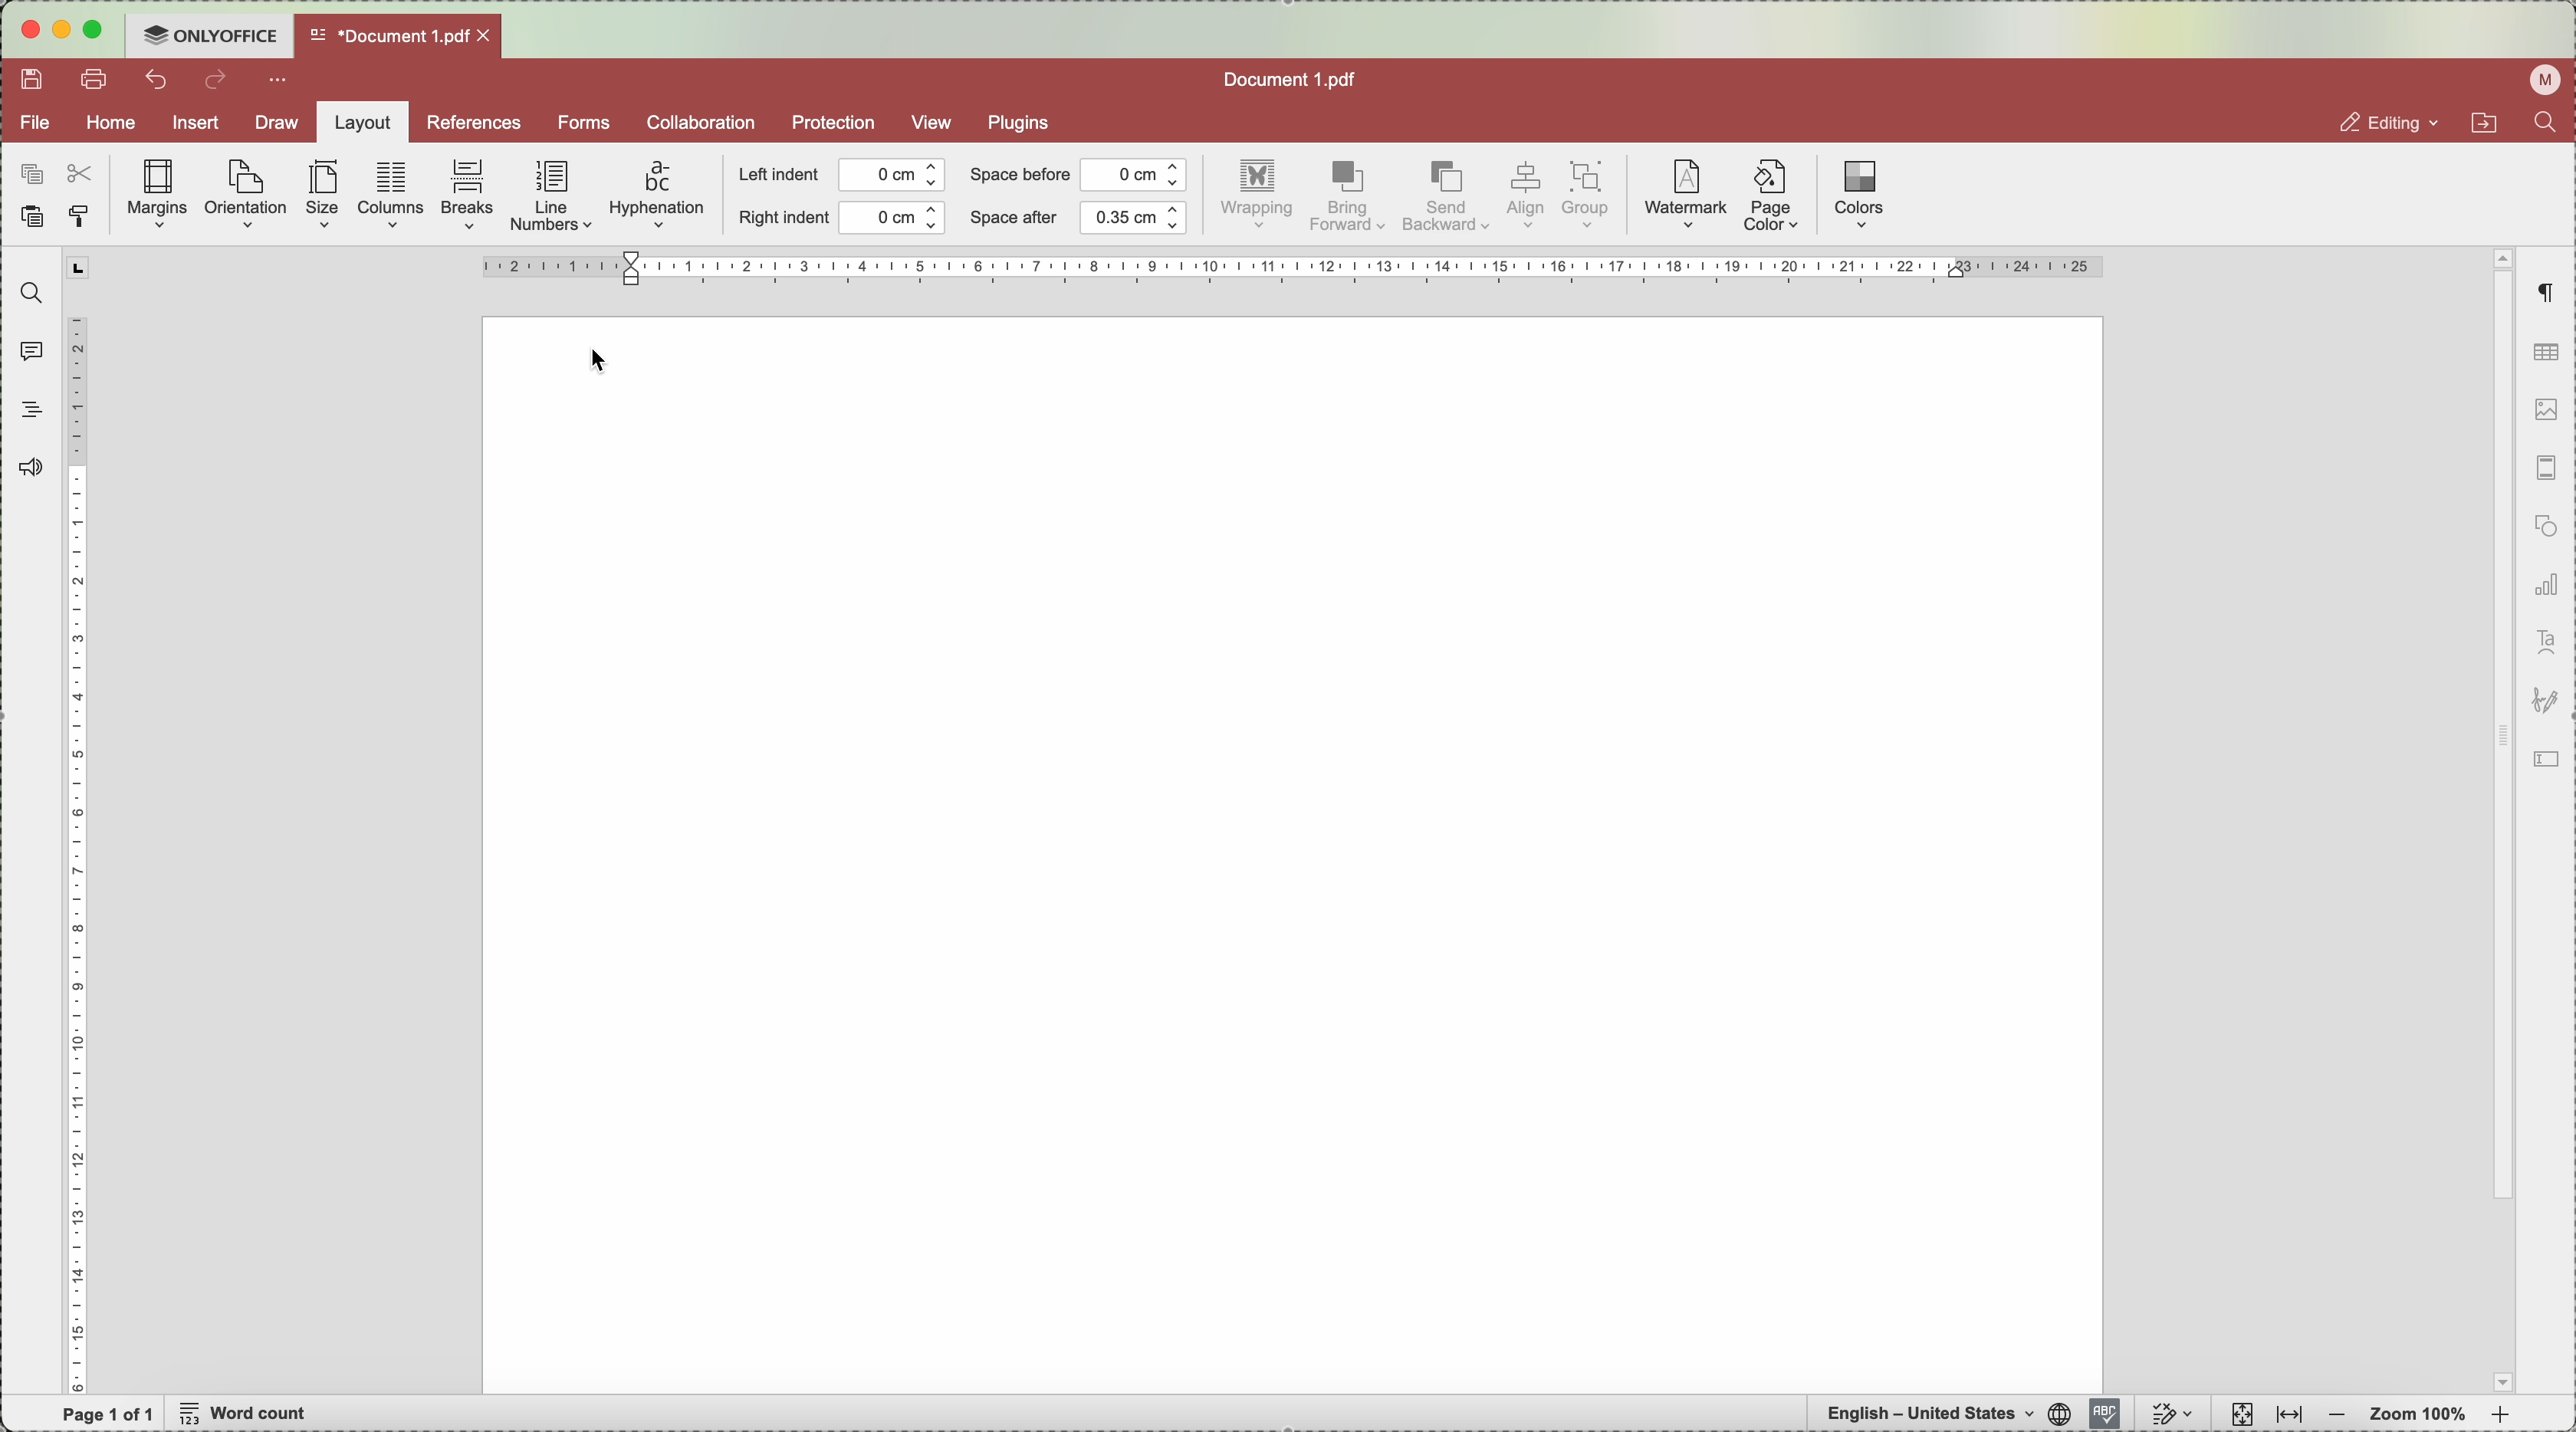 This screenshot has height=1432, width=2576. I want to click on paste, so click(31, 220).